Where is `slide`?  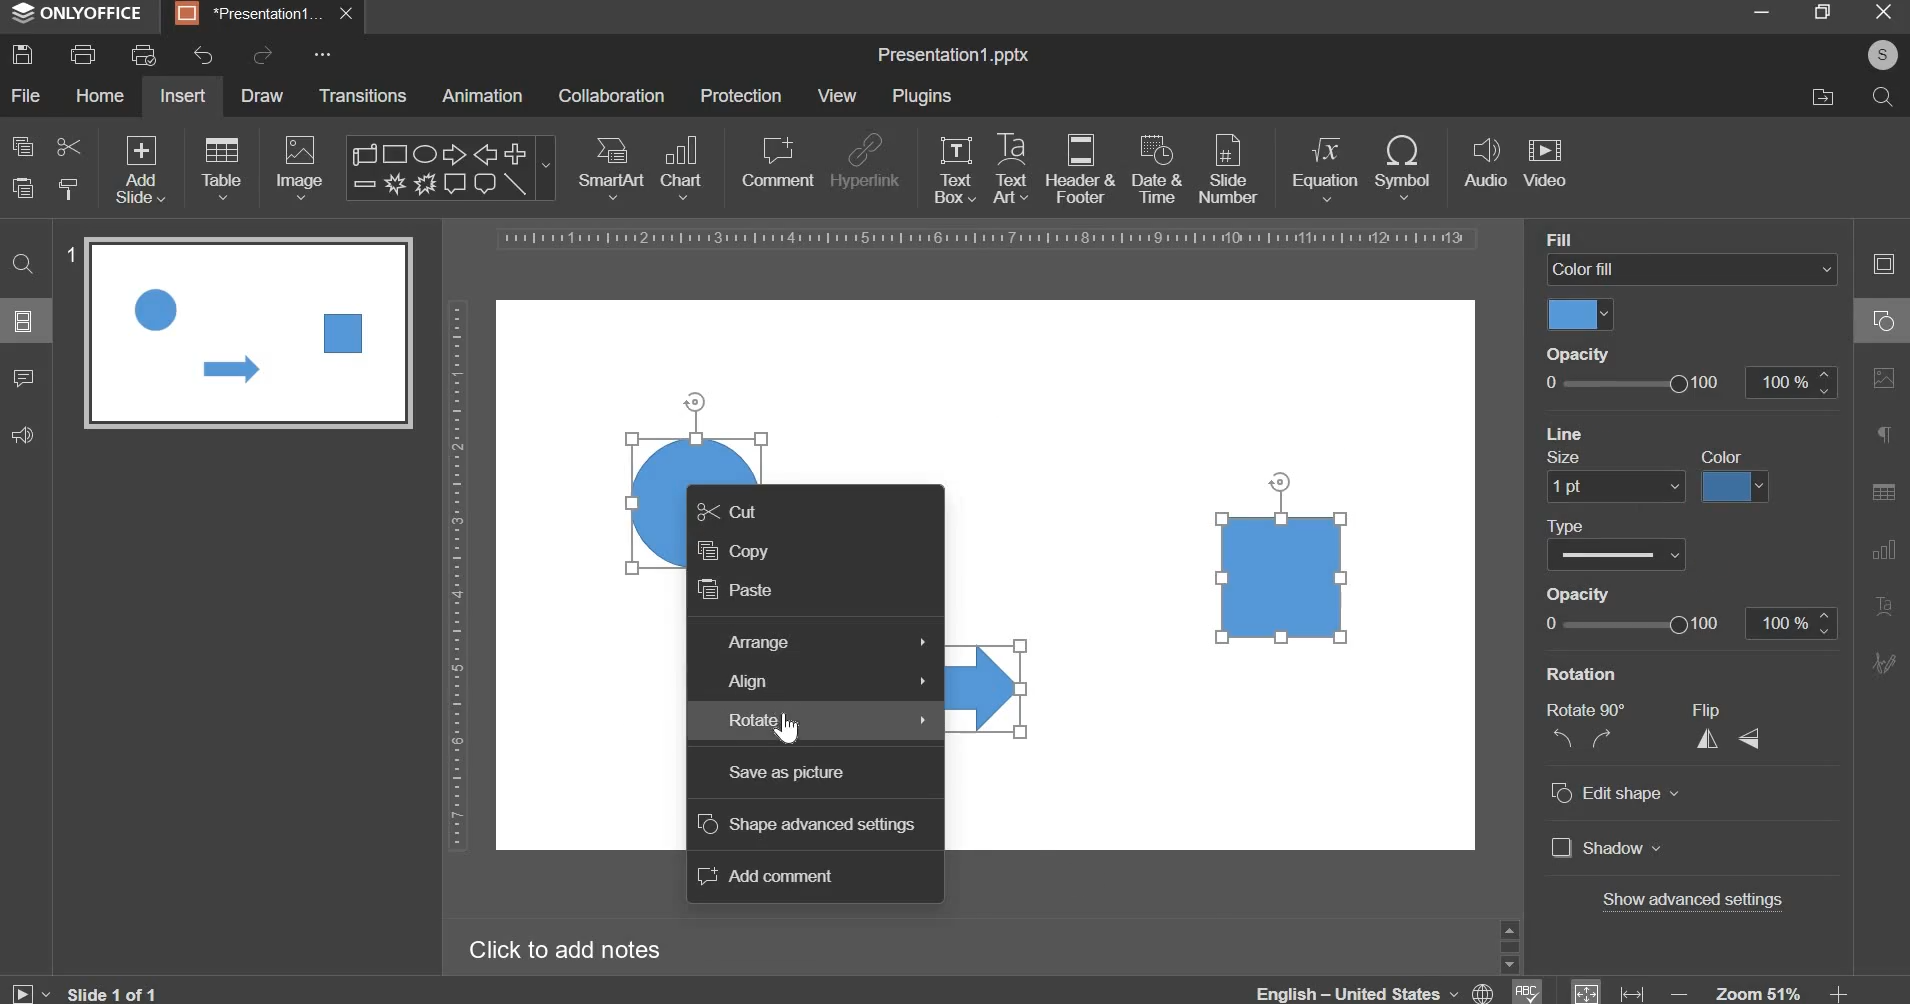
slide is located at coordinates (24, 320).